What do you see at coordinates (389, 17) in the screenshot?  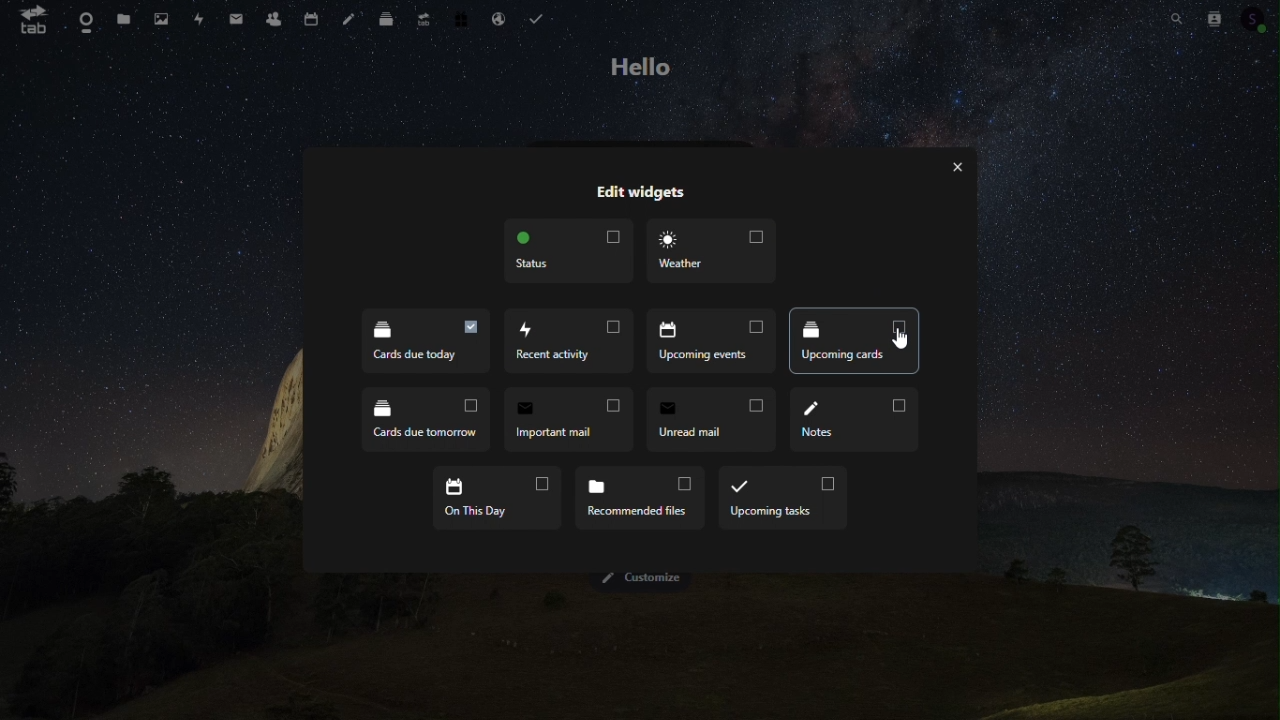 I see `Deck` at bounding box center [389, 17].